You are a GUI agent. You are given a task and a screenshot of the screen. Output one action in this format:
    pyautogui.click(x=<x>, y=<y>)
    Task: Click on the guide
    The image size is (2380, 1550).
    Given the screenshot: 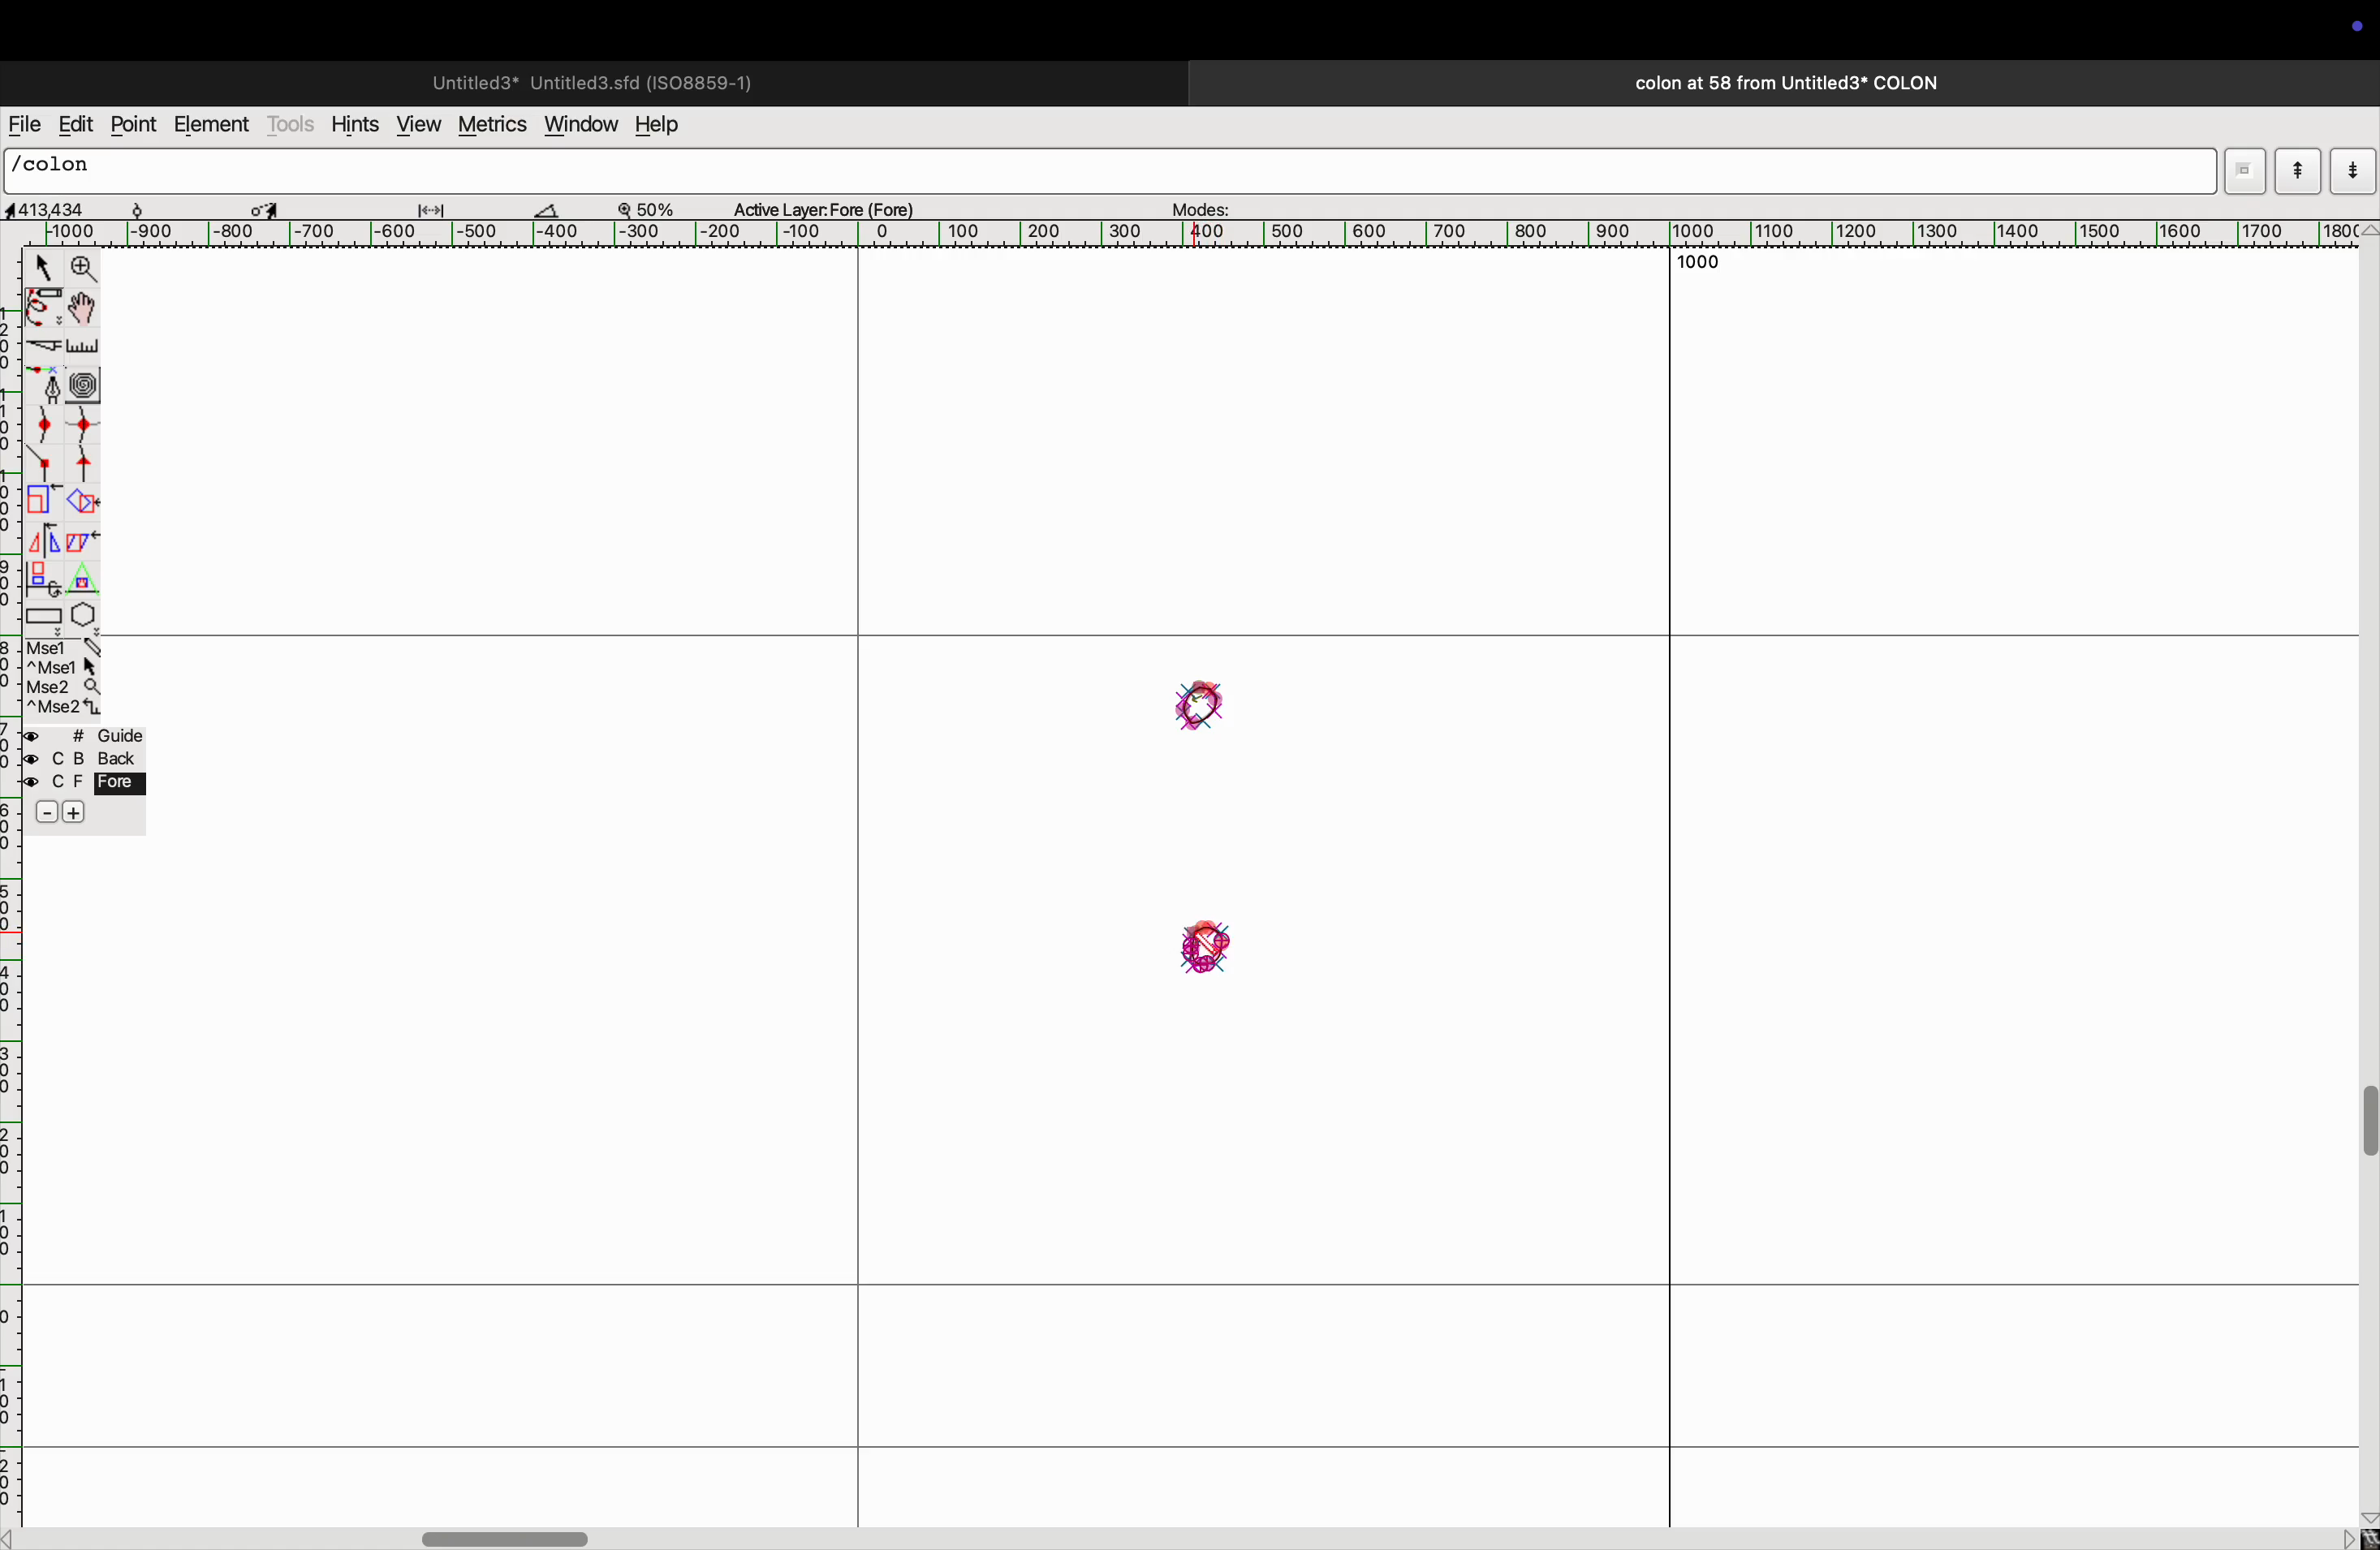 What is the action you would take?
    pyautogui.click(x=90, y=779)
    